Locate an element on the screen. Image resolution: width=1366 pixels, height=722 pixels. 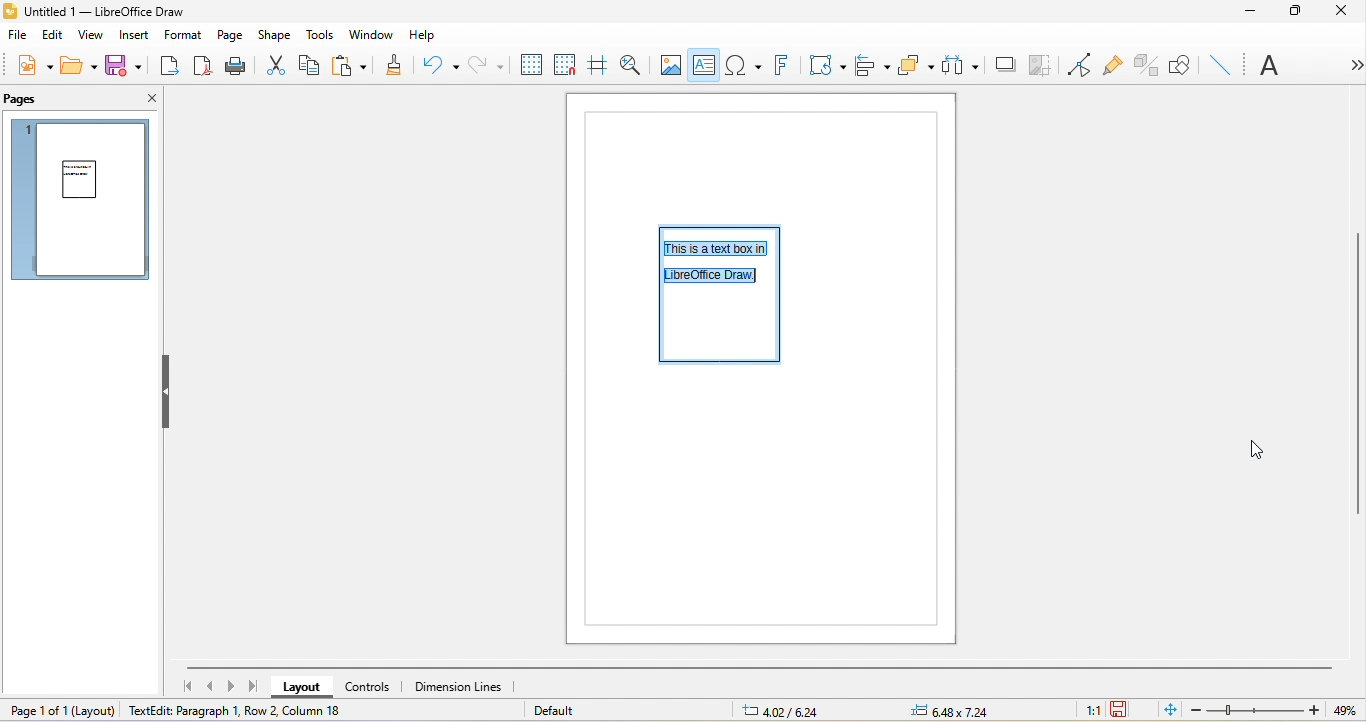
insert line is located at coordinates (1226, 66).